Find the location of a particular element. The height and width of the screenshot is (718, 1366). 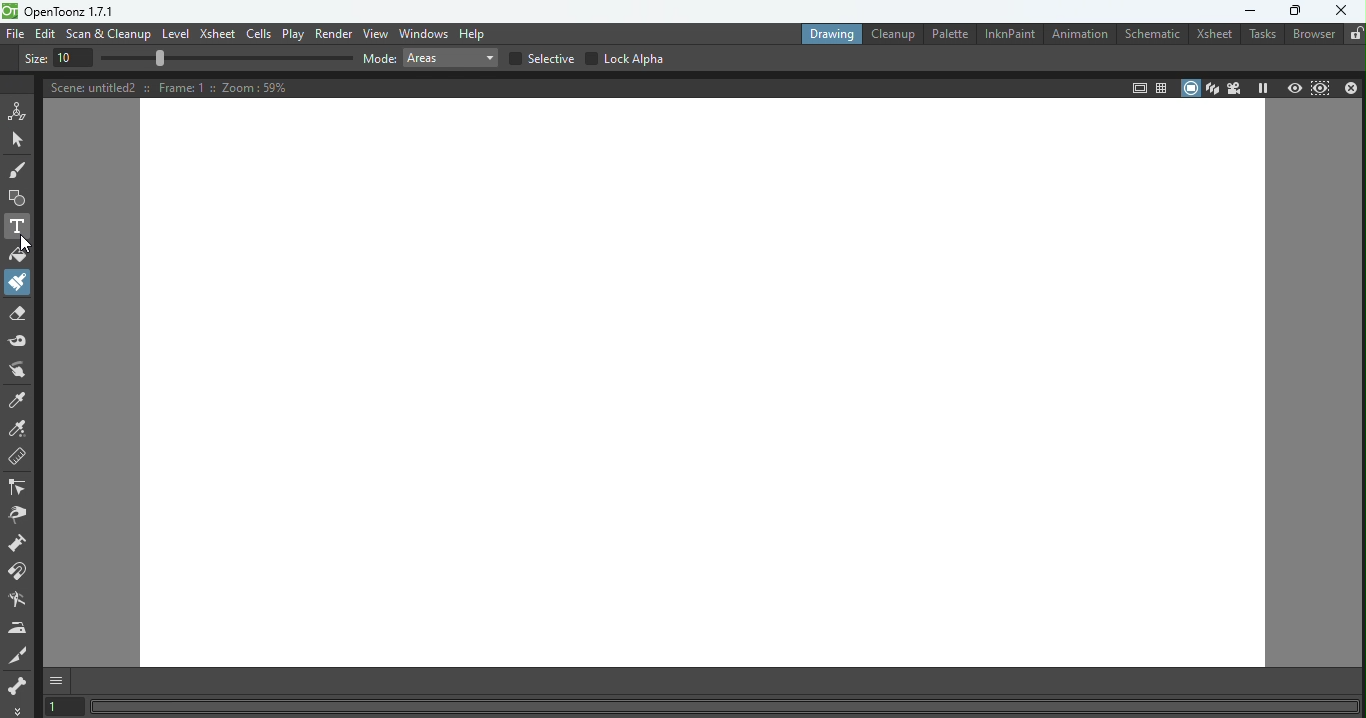

Edit is located at coordinates (47, 33).